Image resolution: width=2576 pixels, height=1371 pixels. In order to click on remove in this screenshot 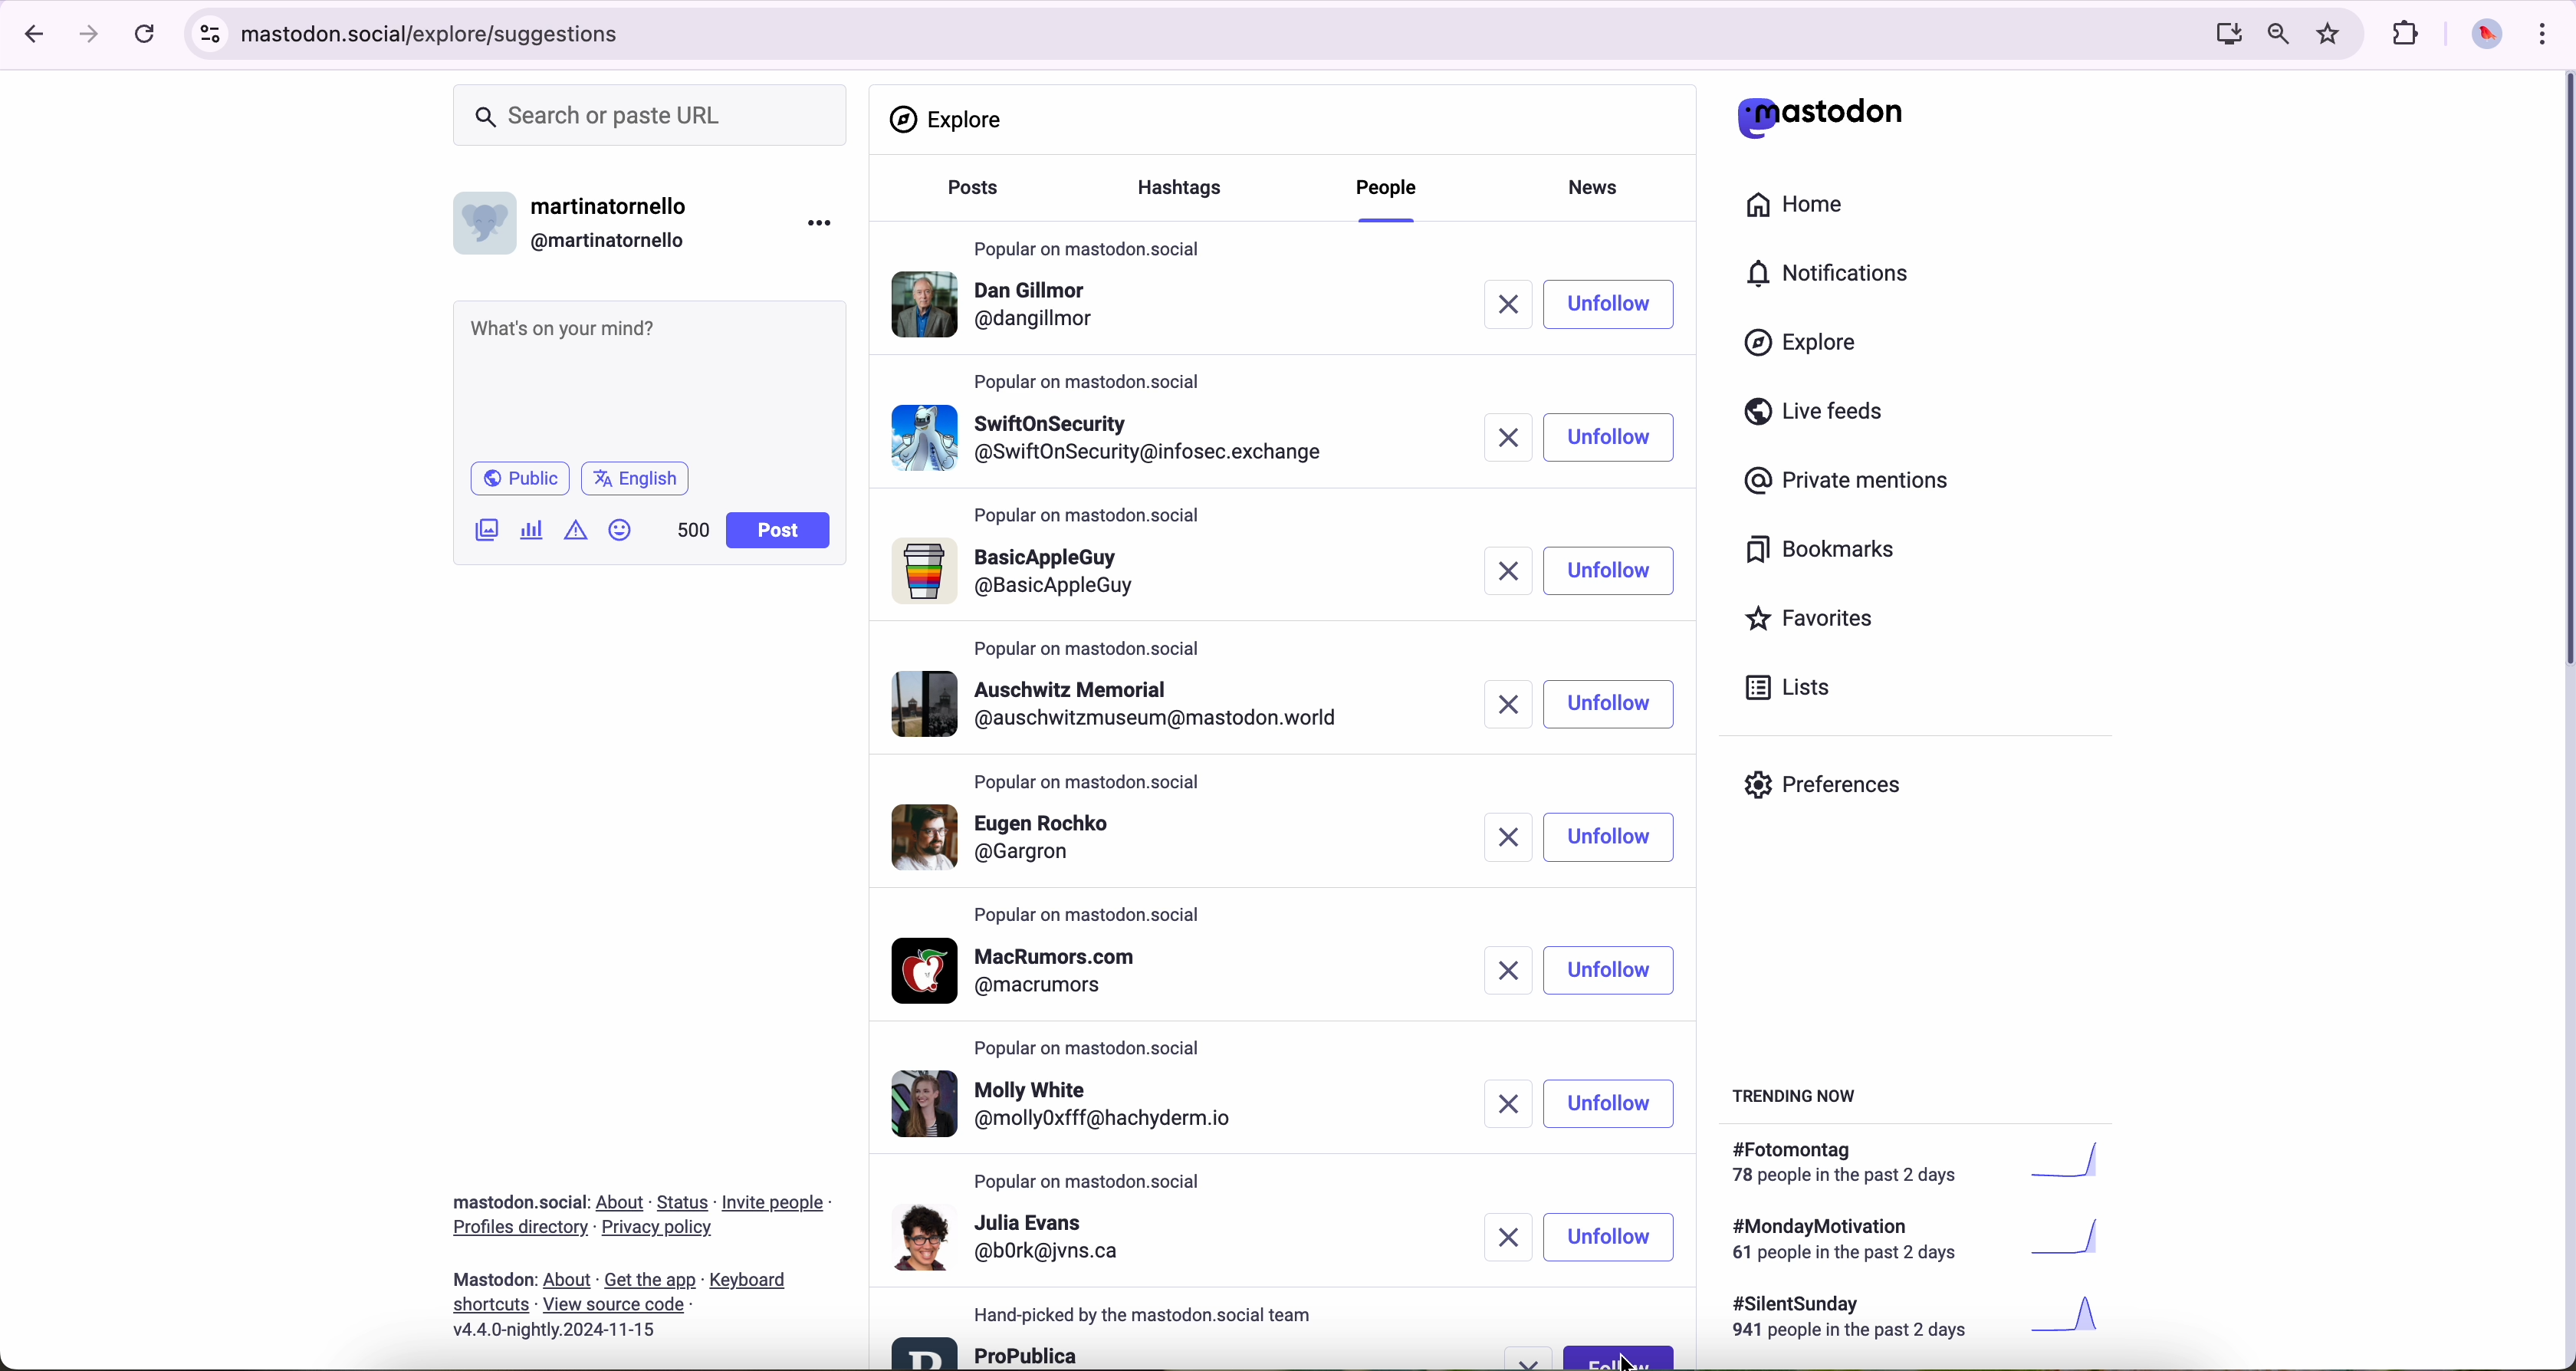, I will do `click(1505, 837)`.